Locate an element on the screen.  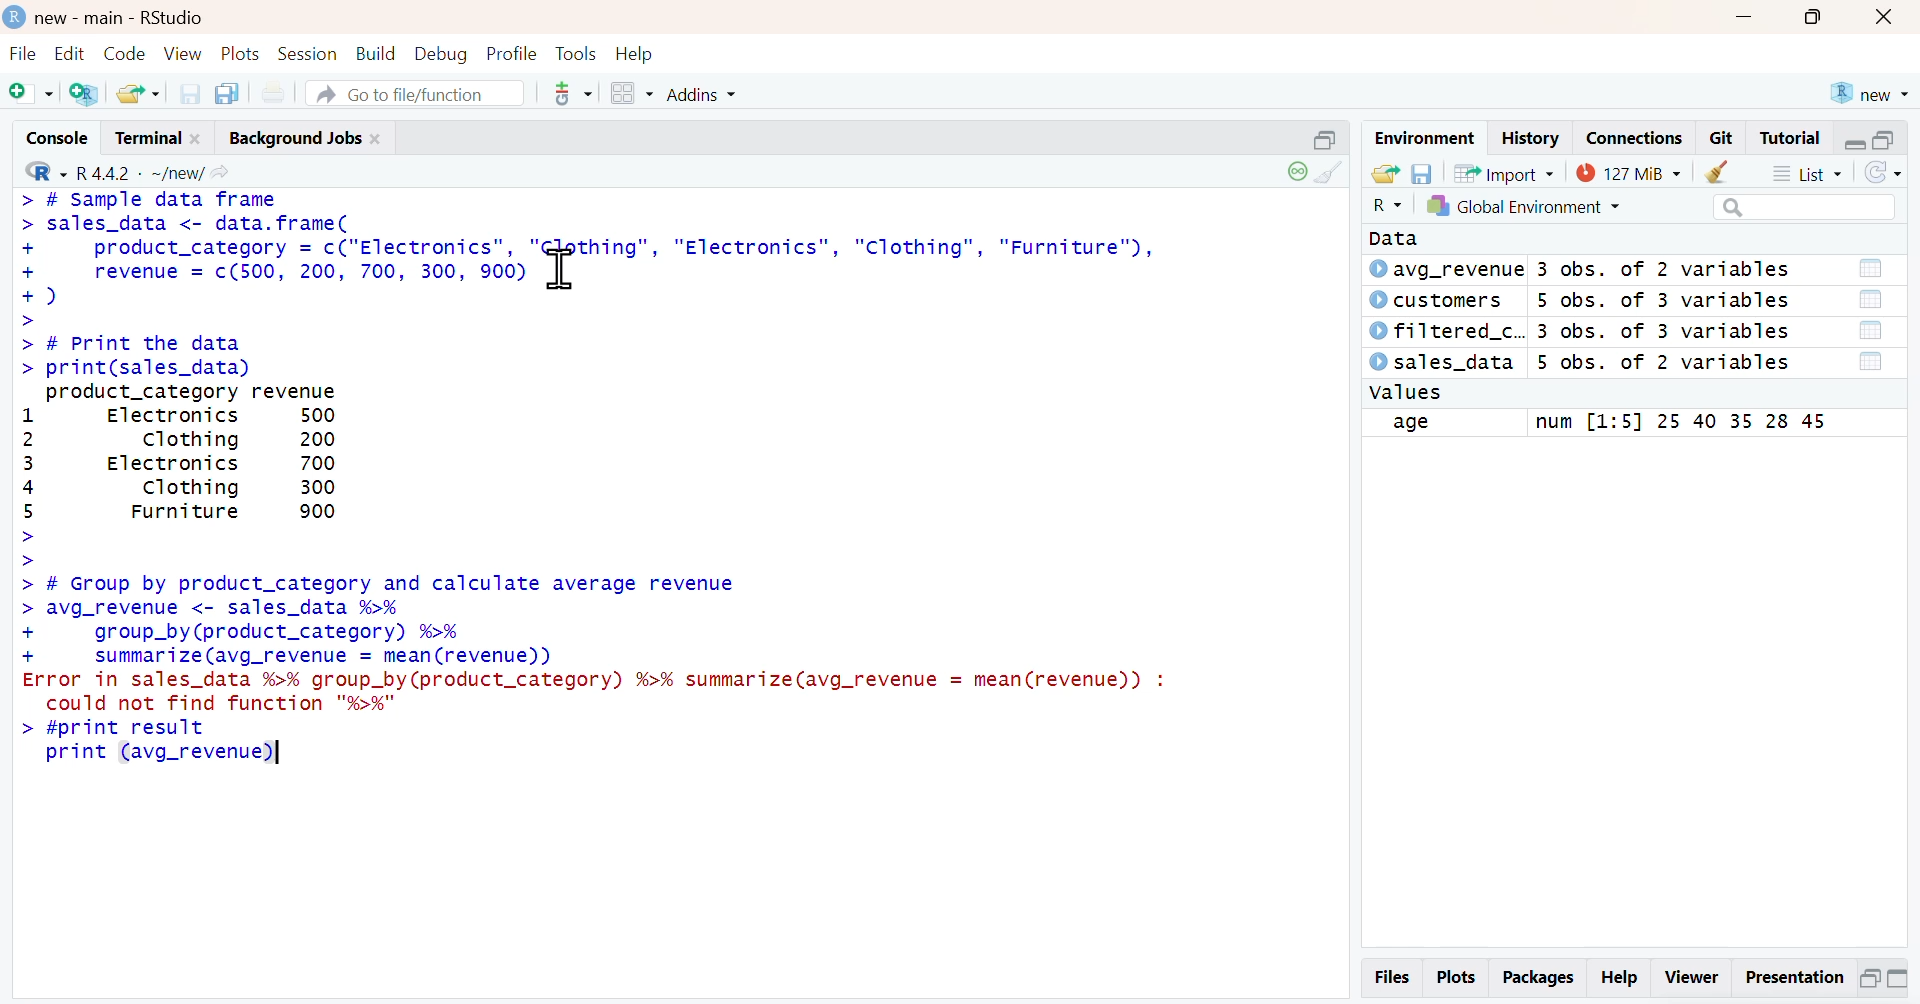
Tools is located at coordinates (578, 54).